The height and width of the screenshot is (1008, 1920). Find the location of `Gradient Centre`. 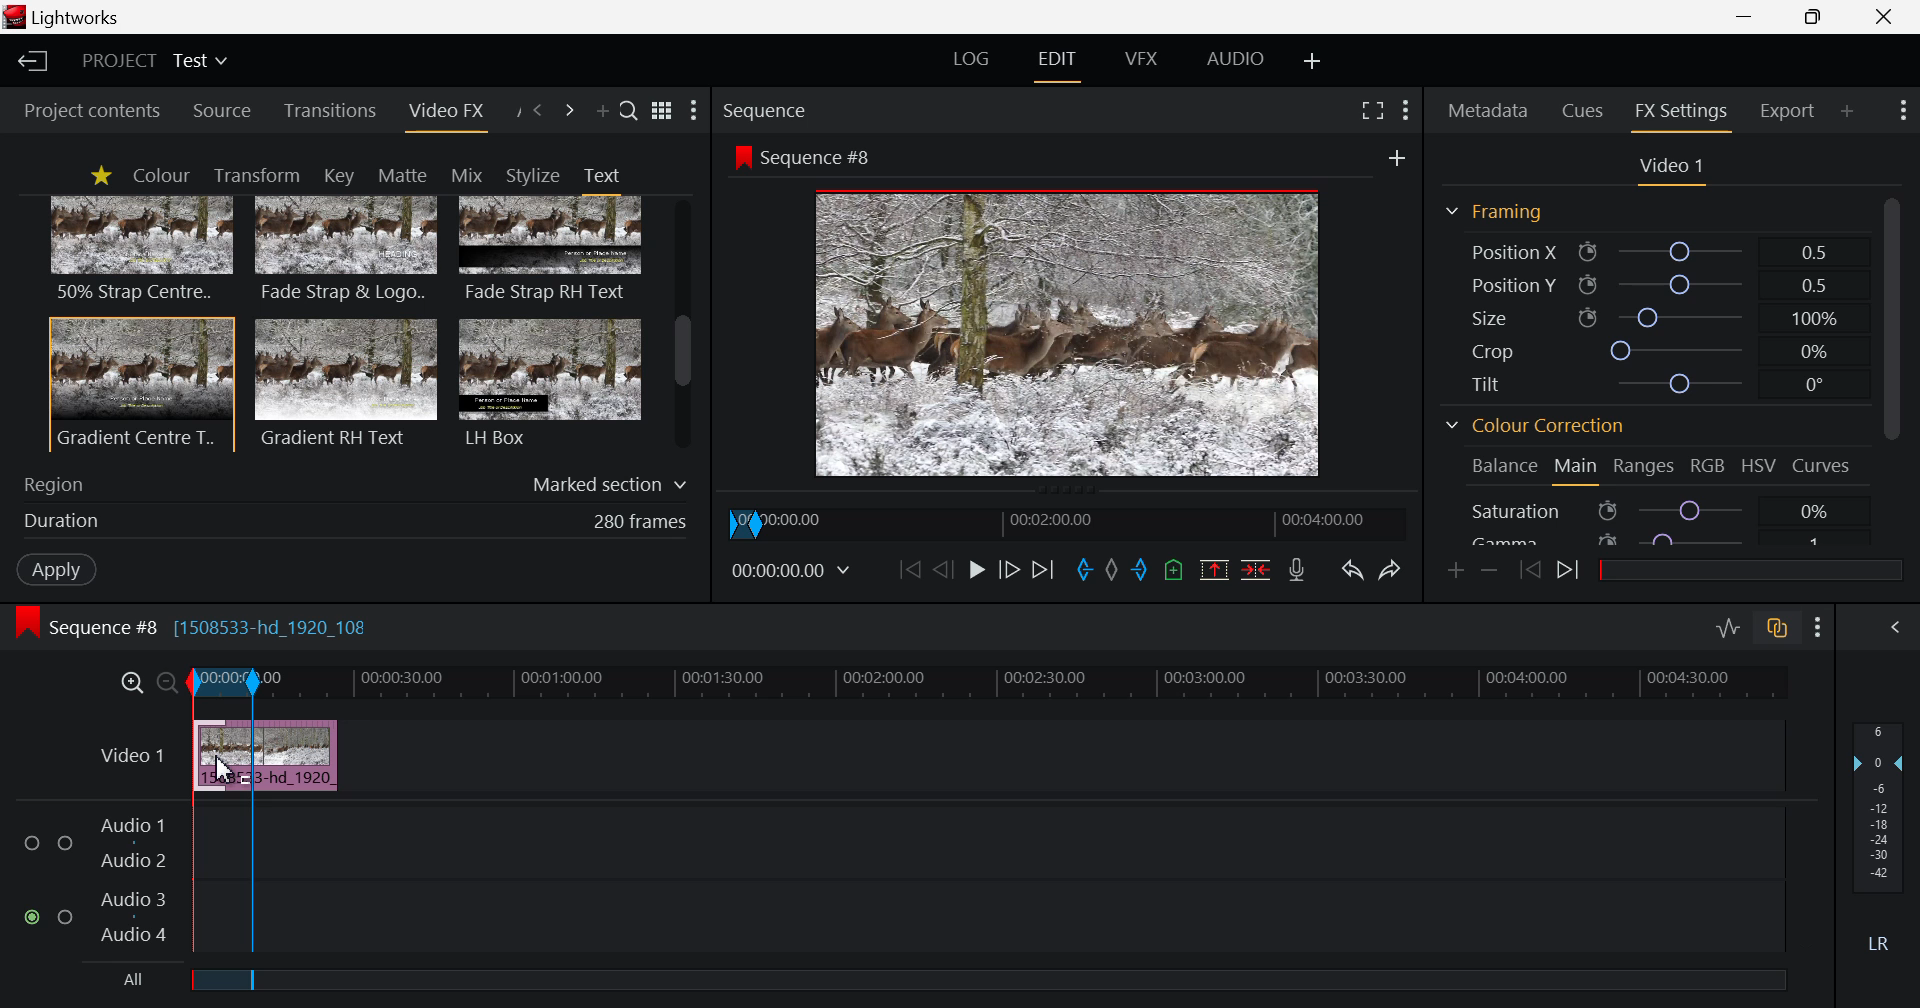

Gradient Centre is located at coordinates (140, 383).